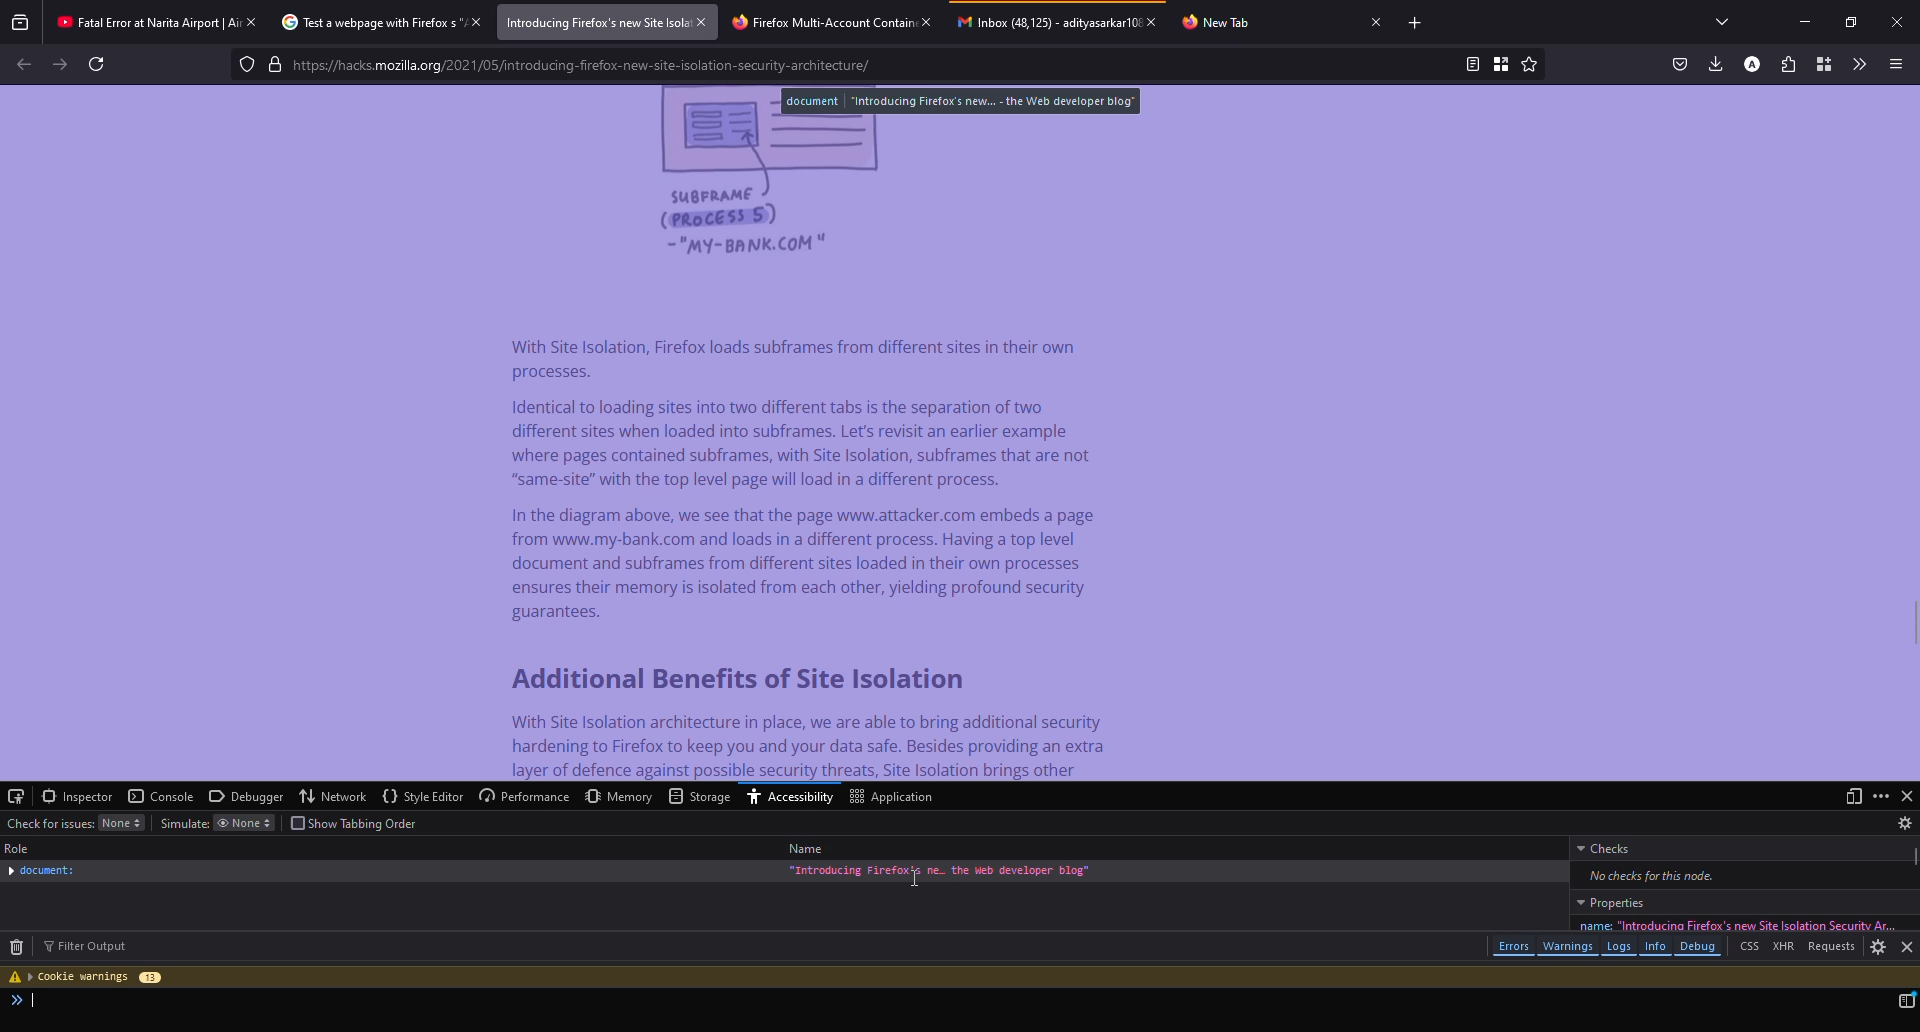  Describe the element at coordinates (1848, 22) in the screenshot. I see `maximize` at that location.